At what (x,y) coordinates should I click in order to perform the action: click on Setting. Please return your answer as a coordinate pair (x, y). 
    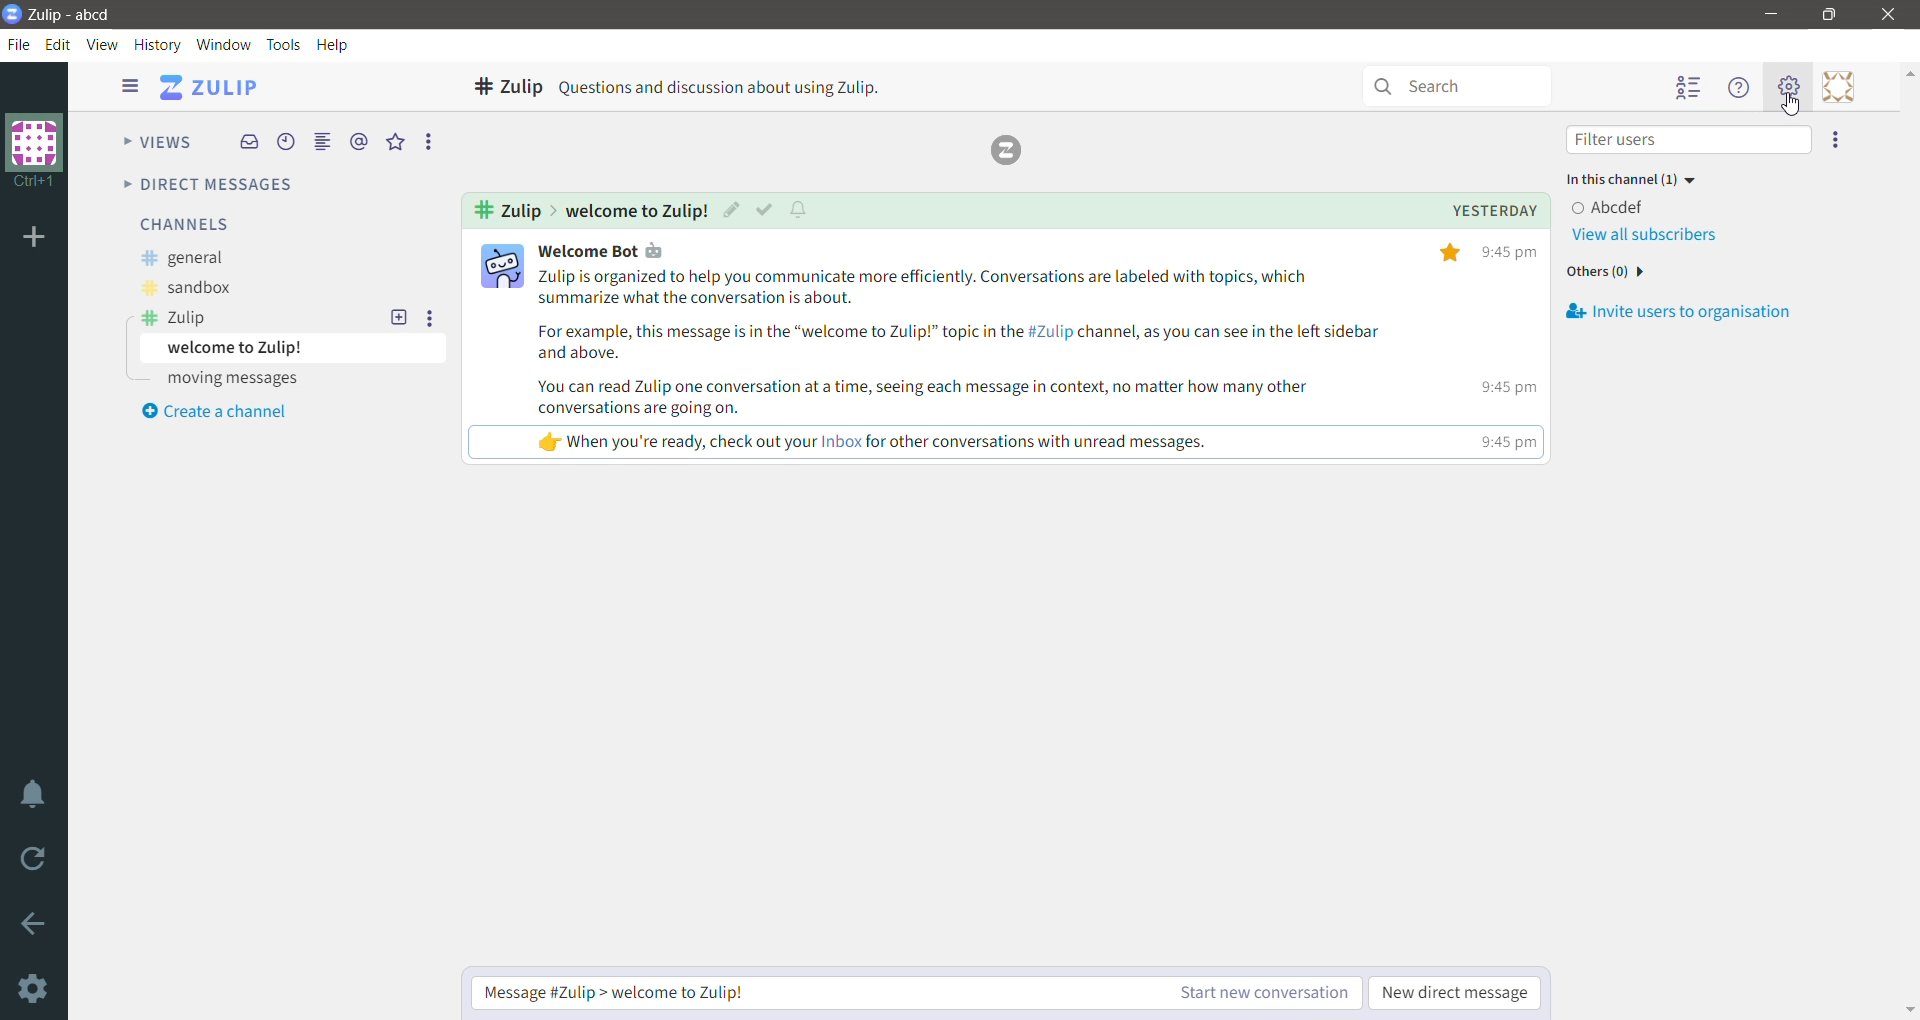
    Looking at the image, I should click on (1786, 86).